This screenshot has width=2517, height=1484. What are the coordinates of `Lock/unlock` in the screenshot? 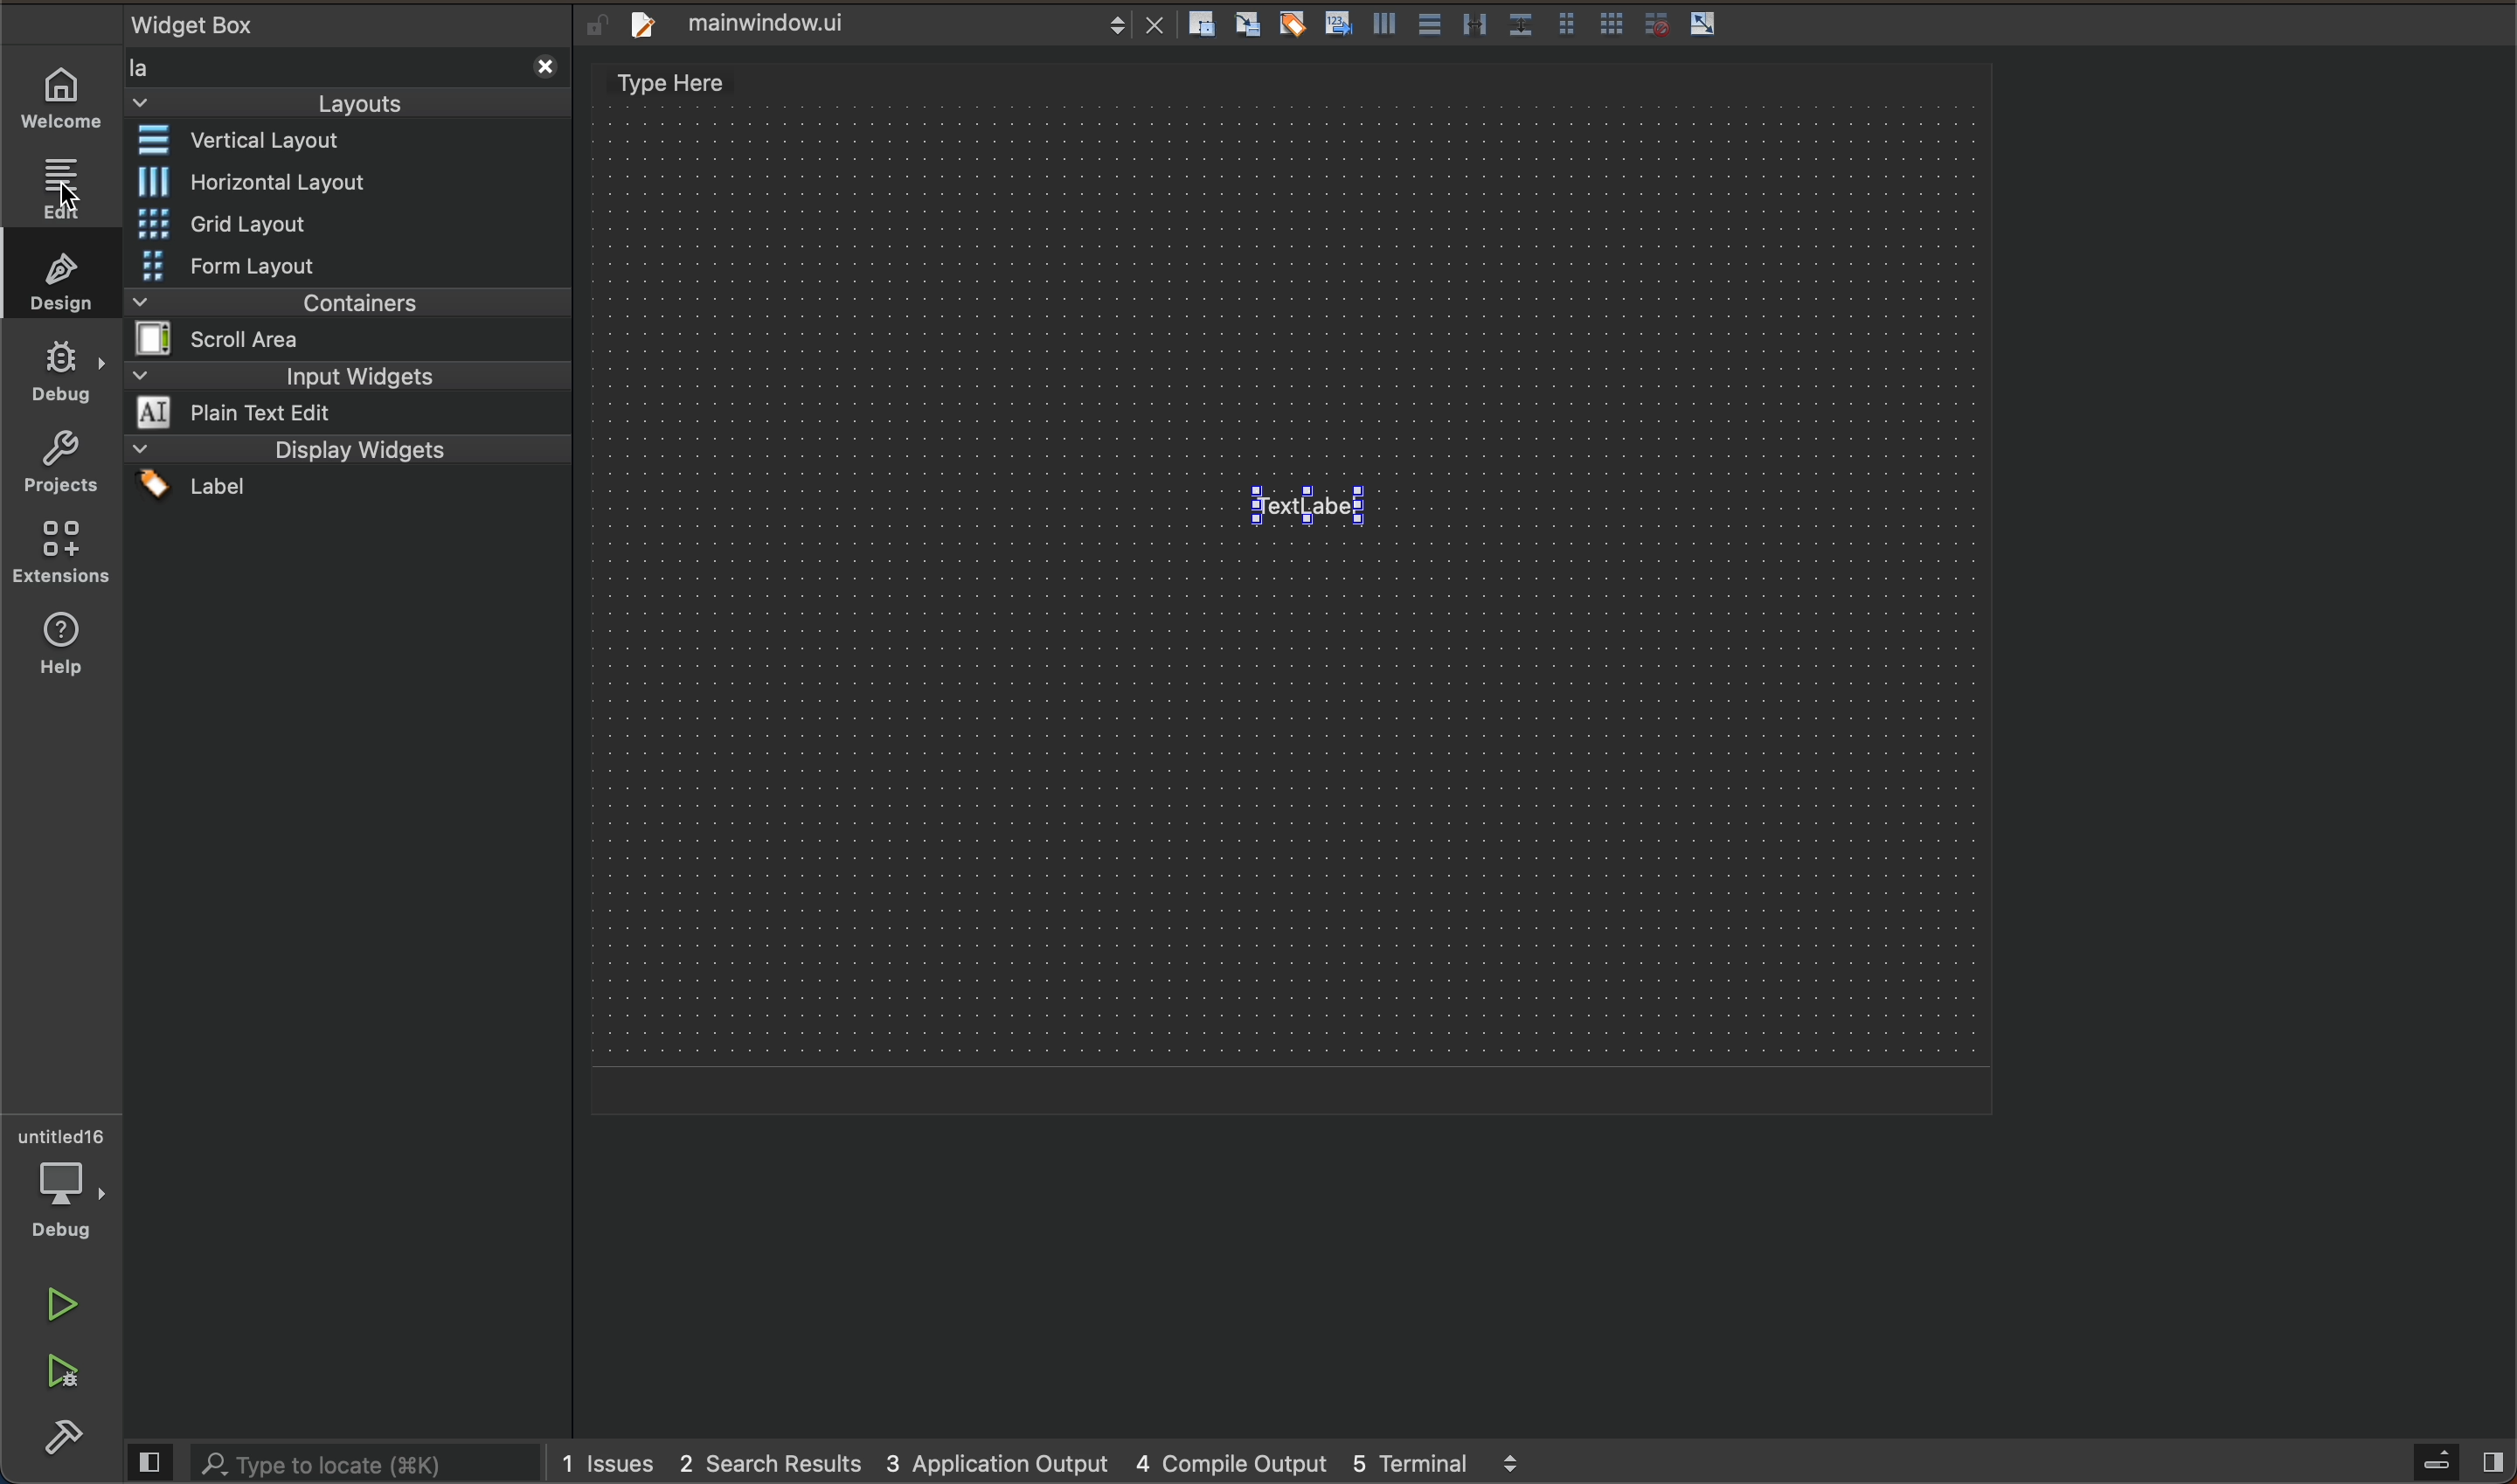 It's located at (598, 18).